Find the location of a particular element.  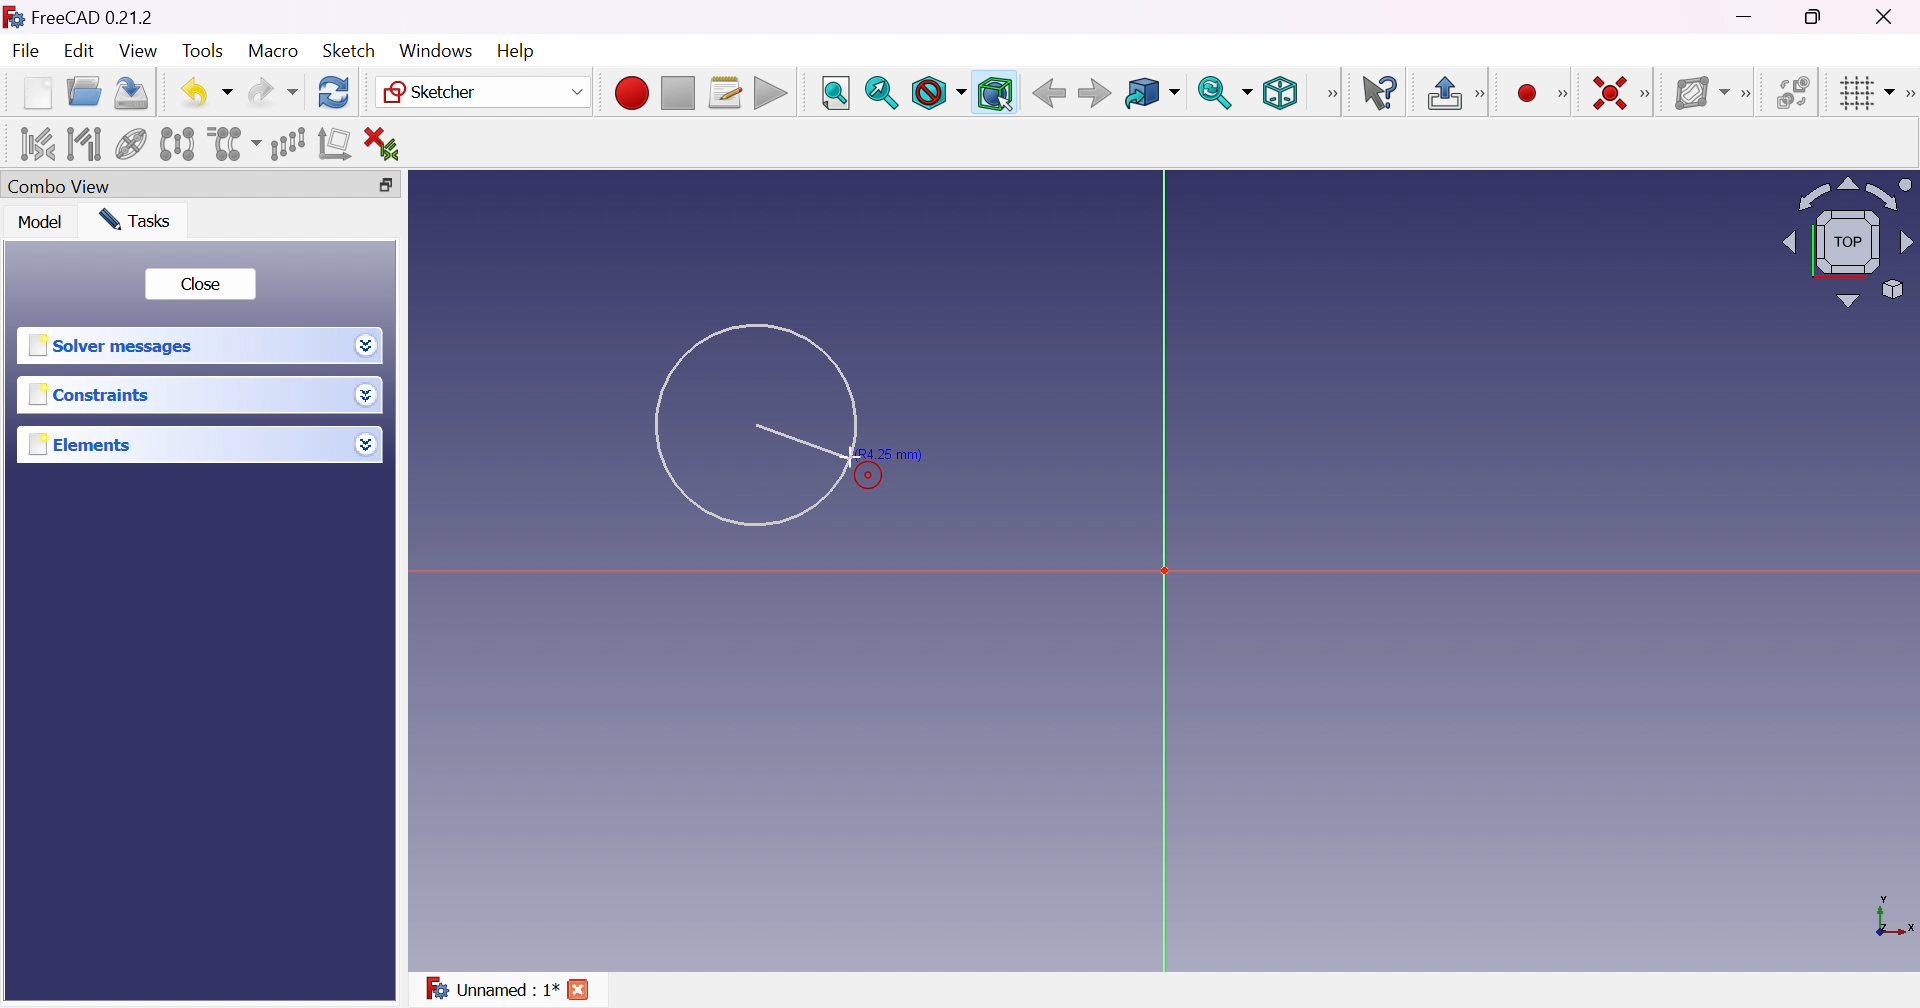

Solver messages is located at coordinates (114, 343).